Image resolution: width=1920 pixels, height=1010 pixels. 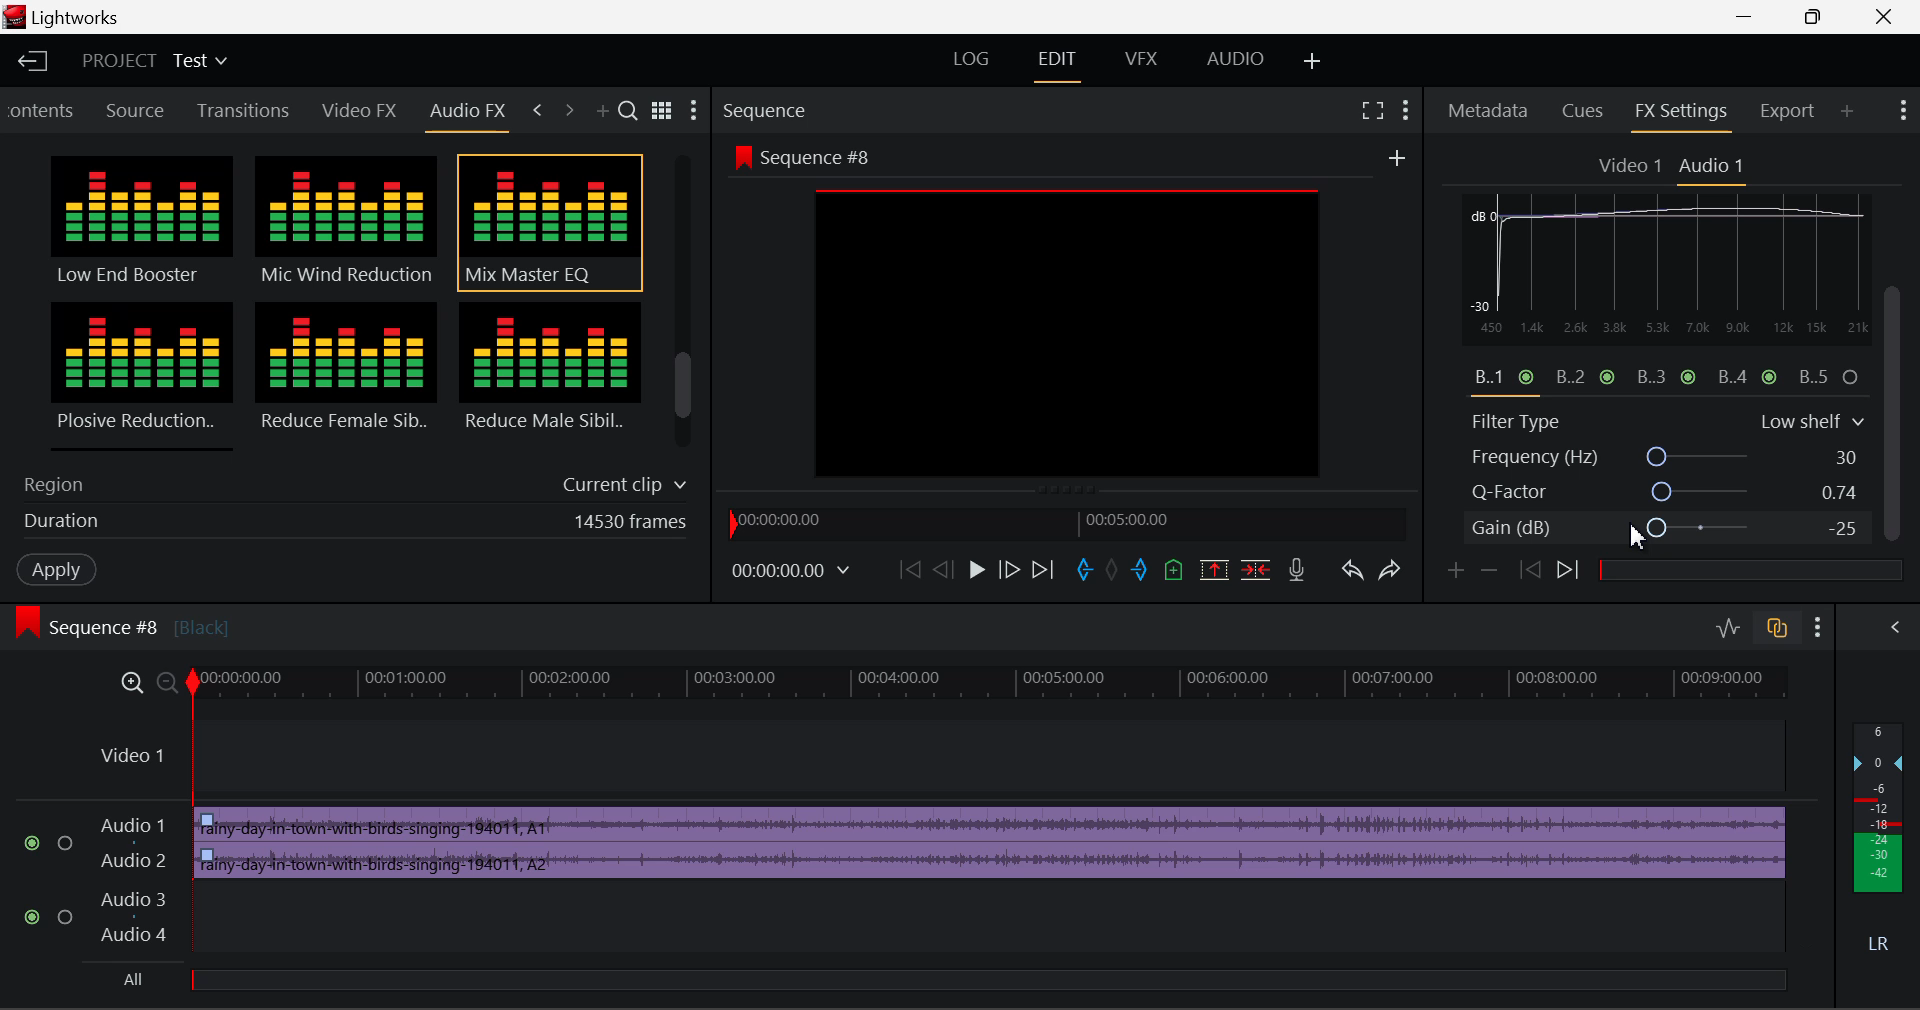 What do you see at coordinates (1901, 107) in the screenshot?
I see `Show Settings` at bounding box center [1901, 107].